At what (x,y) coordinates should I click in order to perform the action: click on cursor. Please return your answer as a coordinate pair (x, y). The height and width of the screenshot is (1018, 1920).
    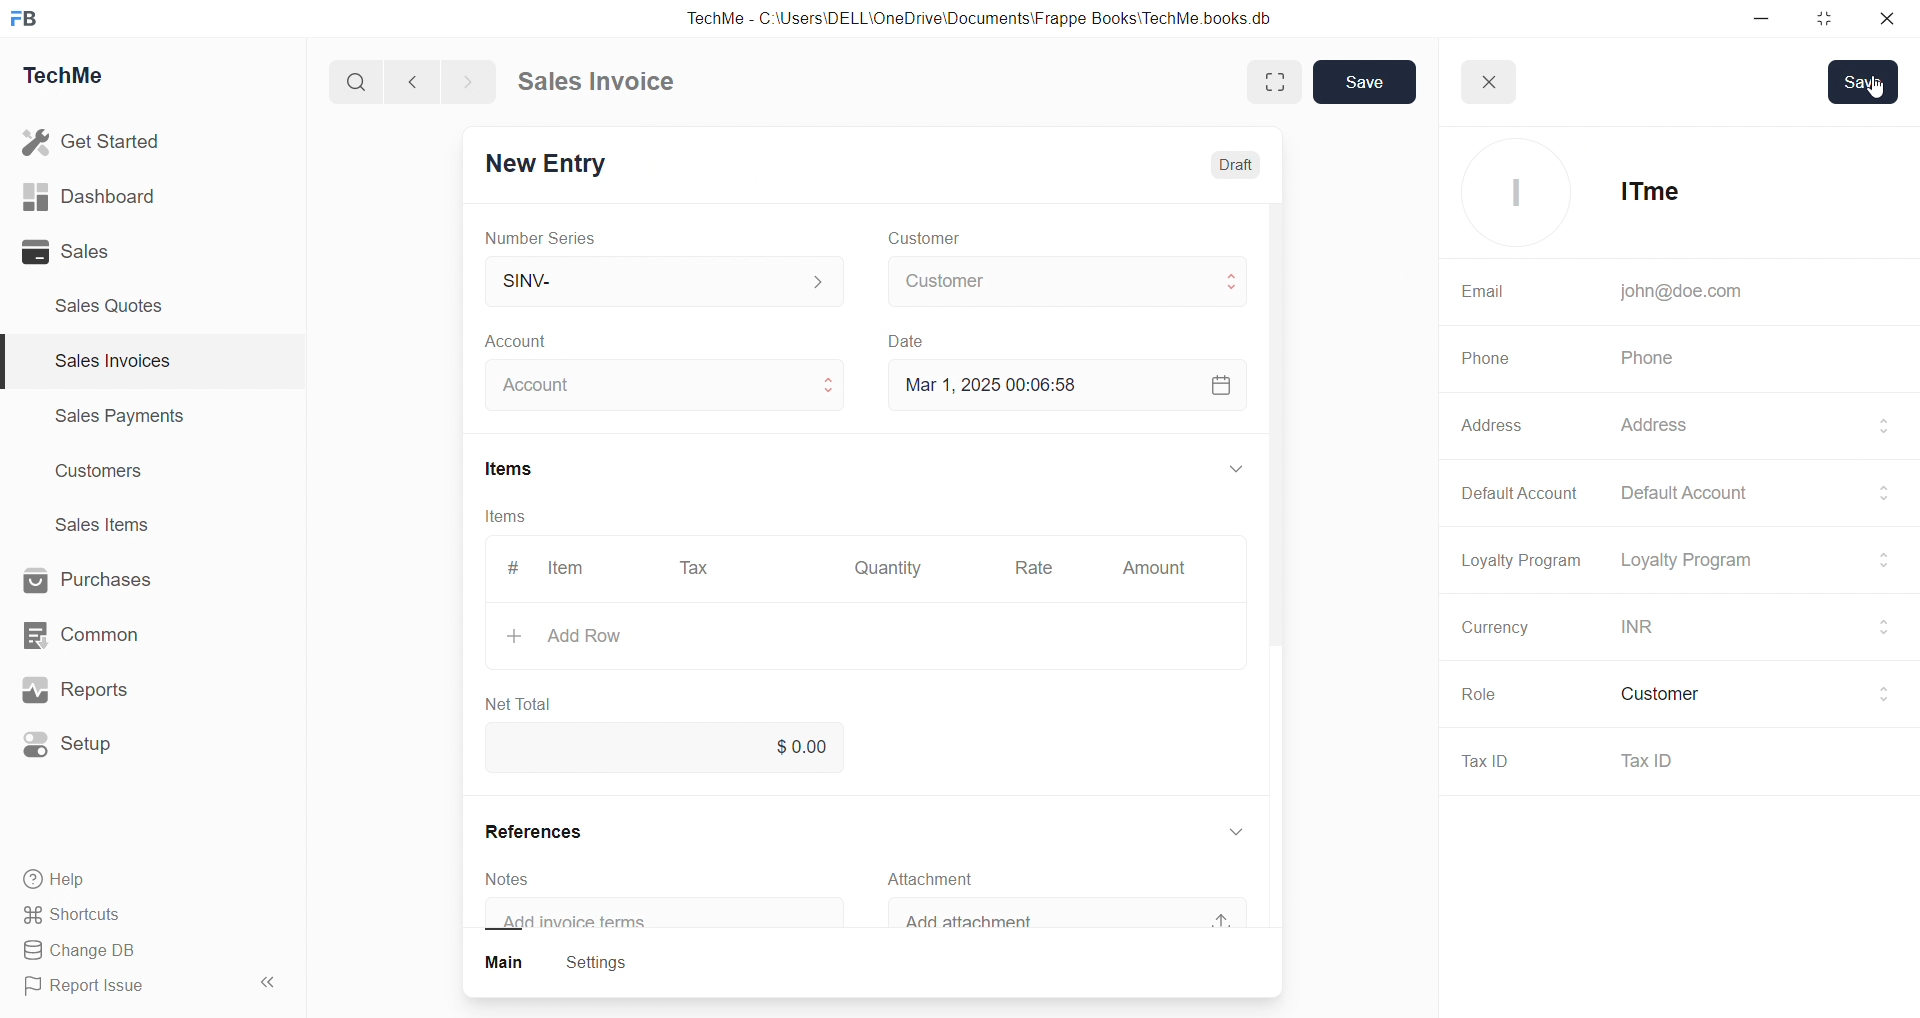
    Looking at the image, I should click on (1871, 97).